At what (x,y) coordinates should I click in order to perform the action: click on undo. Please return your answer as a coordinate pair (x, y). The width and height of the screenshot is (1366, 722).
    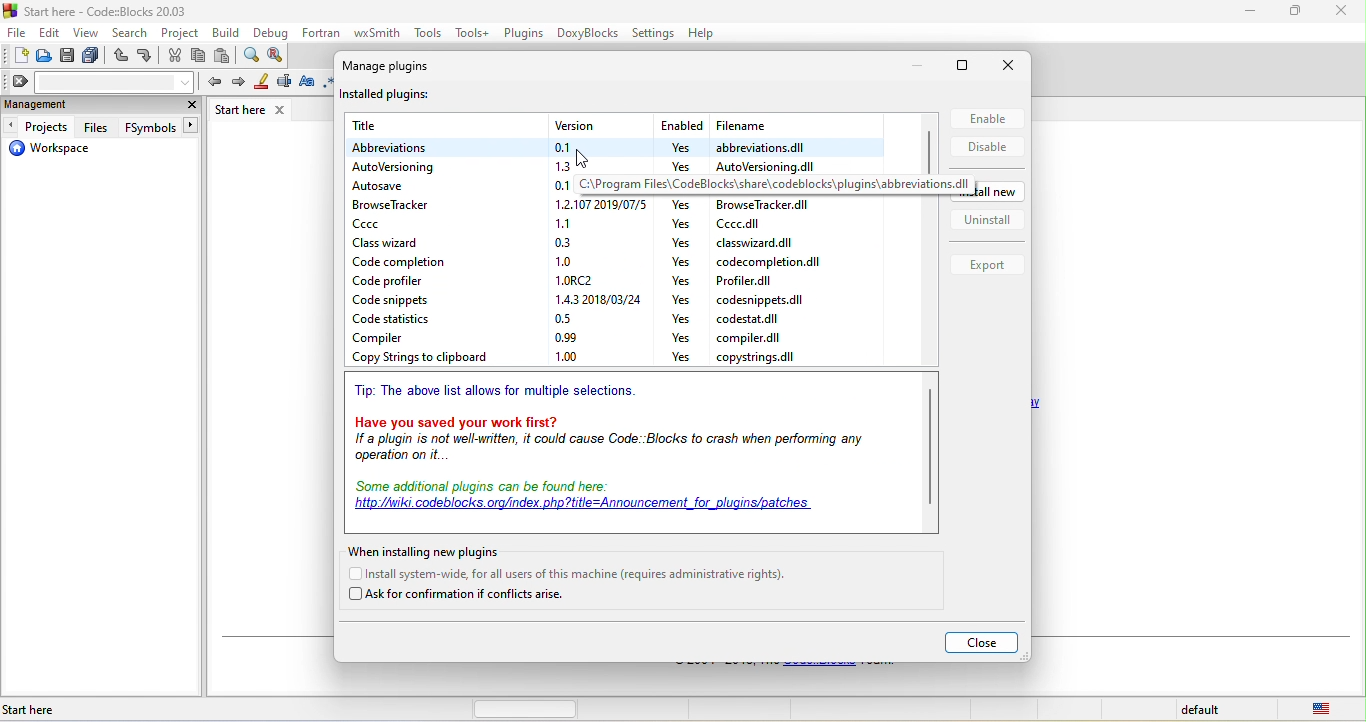
    Looking at the image, I should click on (122, 56).